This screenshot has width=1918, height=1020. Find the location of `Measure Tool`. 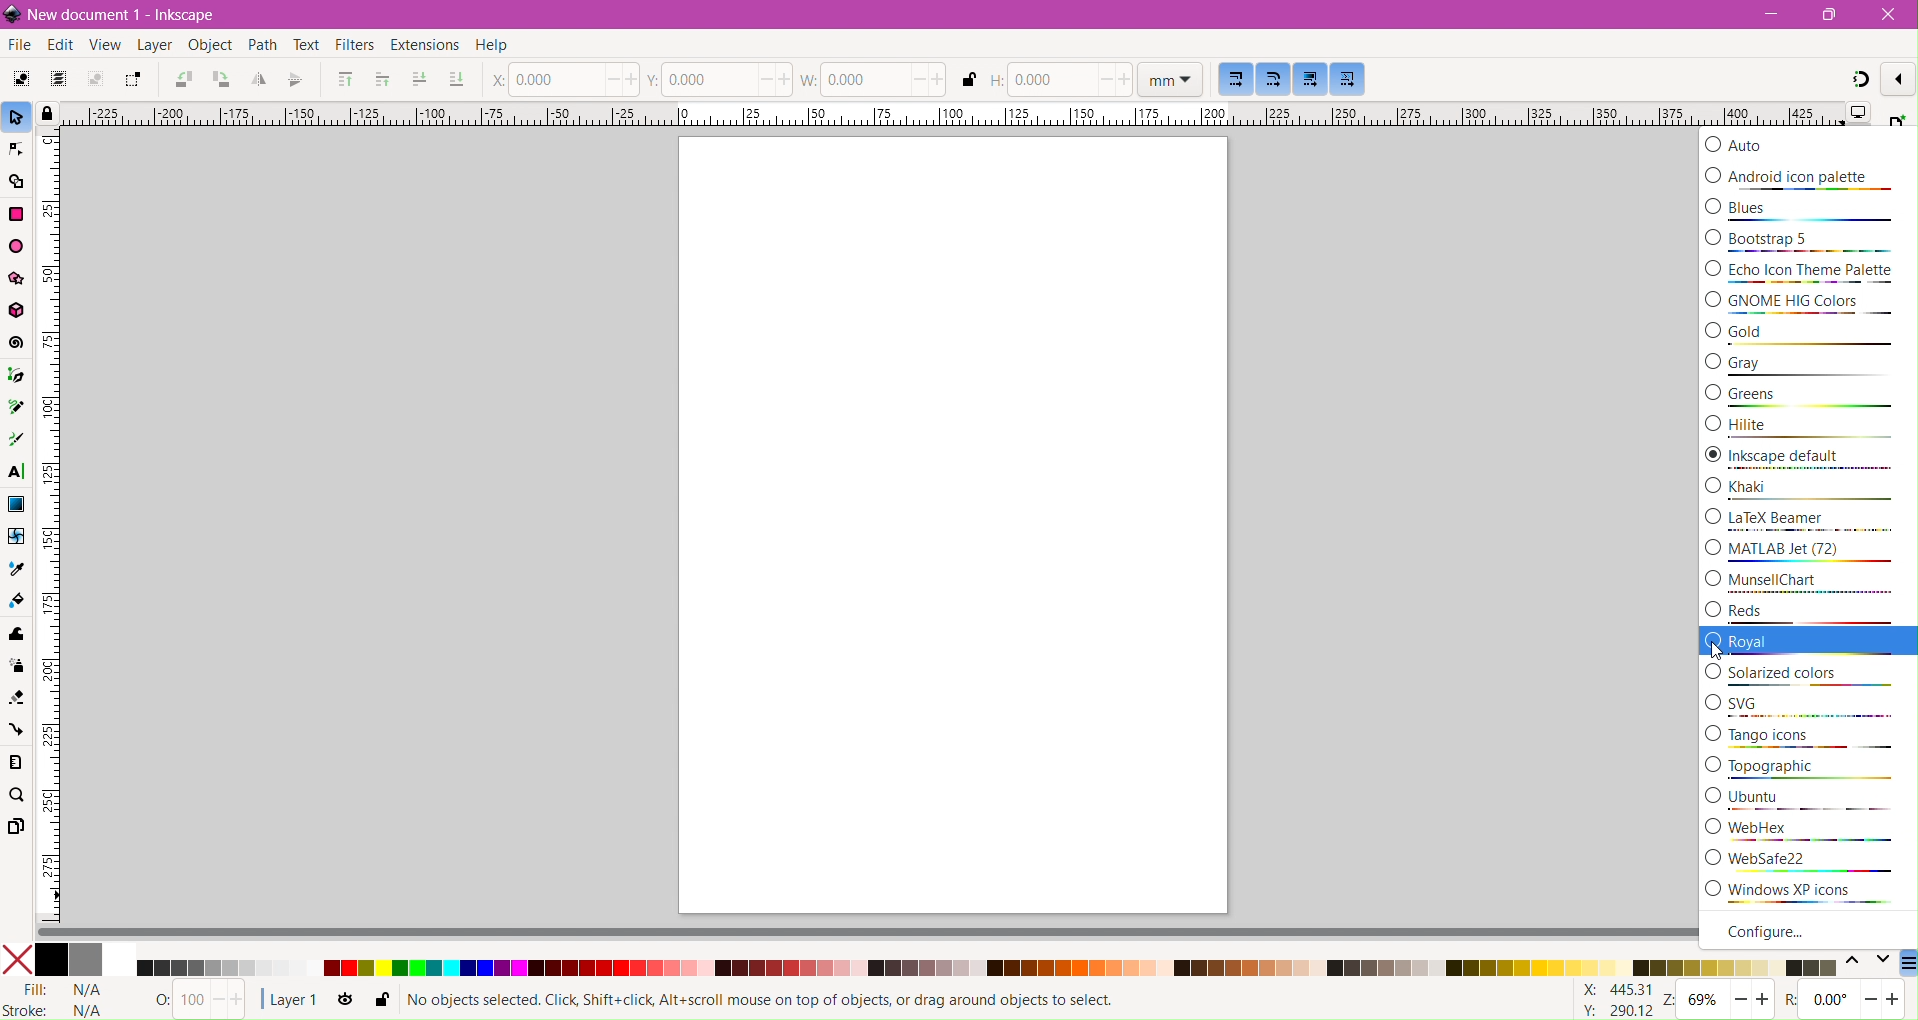

Measure Tool is located at coordinates (17, 764).